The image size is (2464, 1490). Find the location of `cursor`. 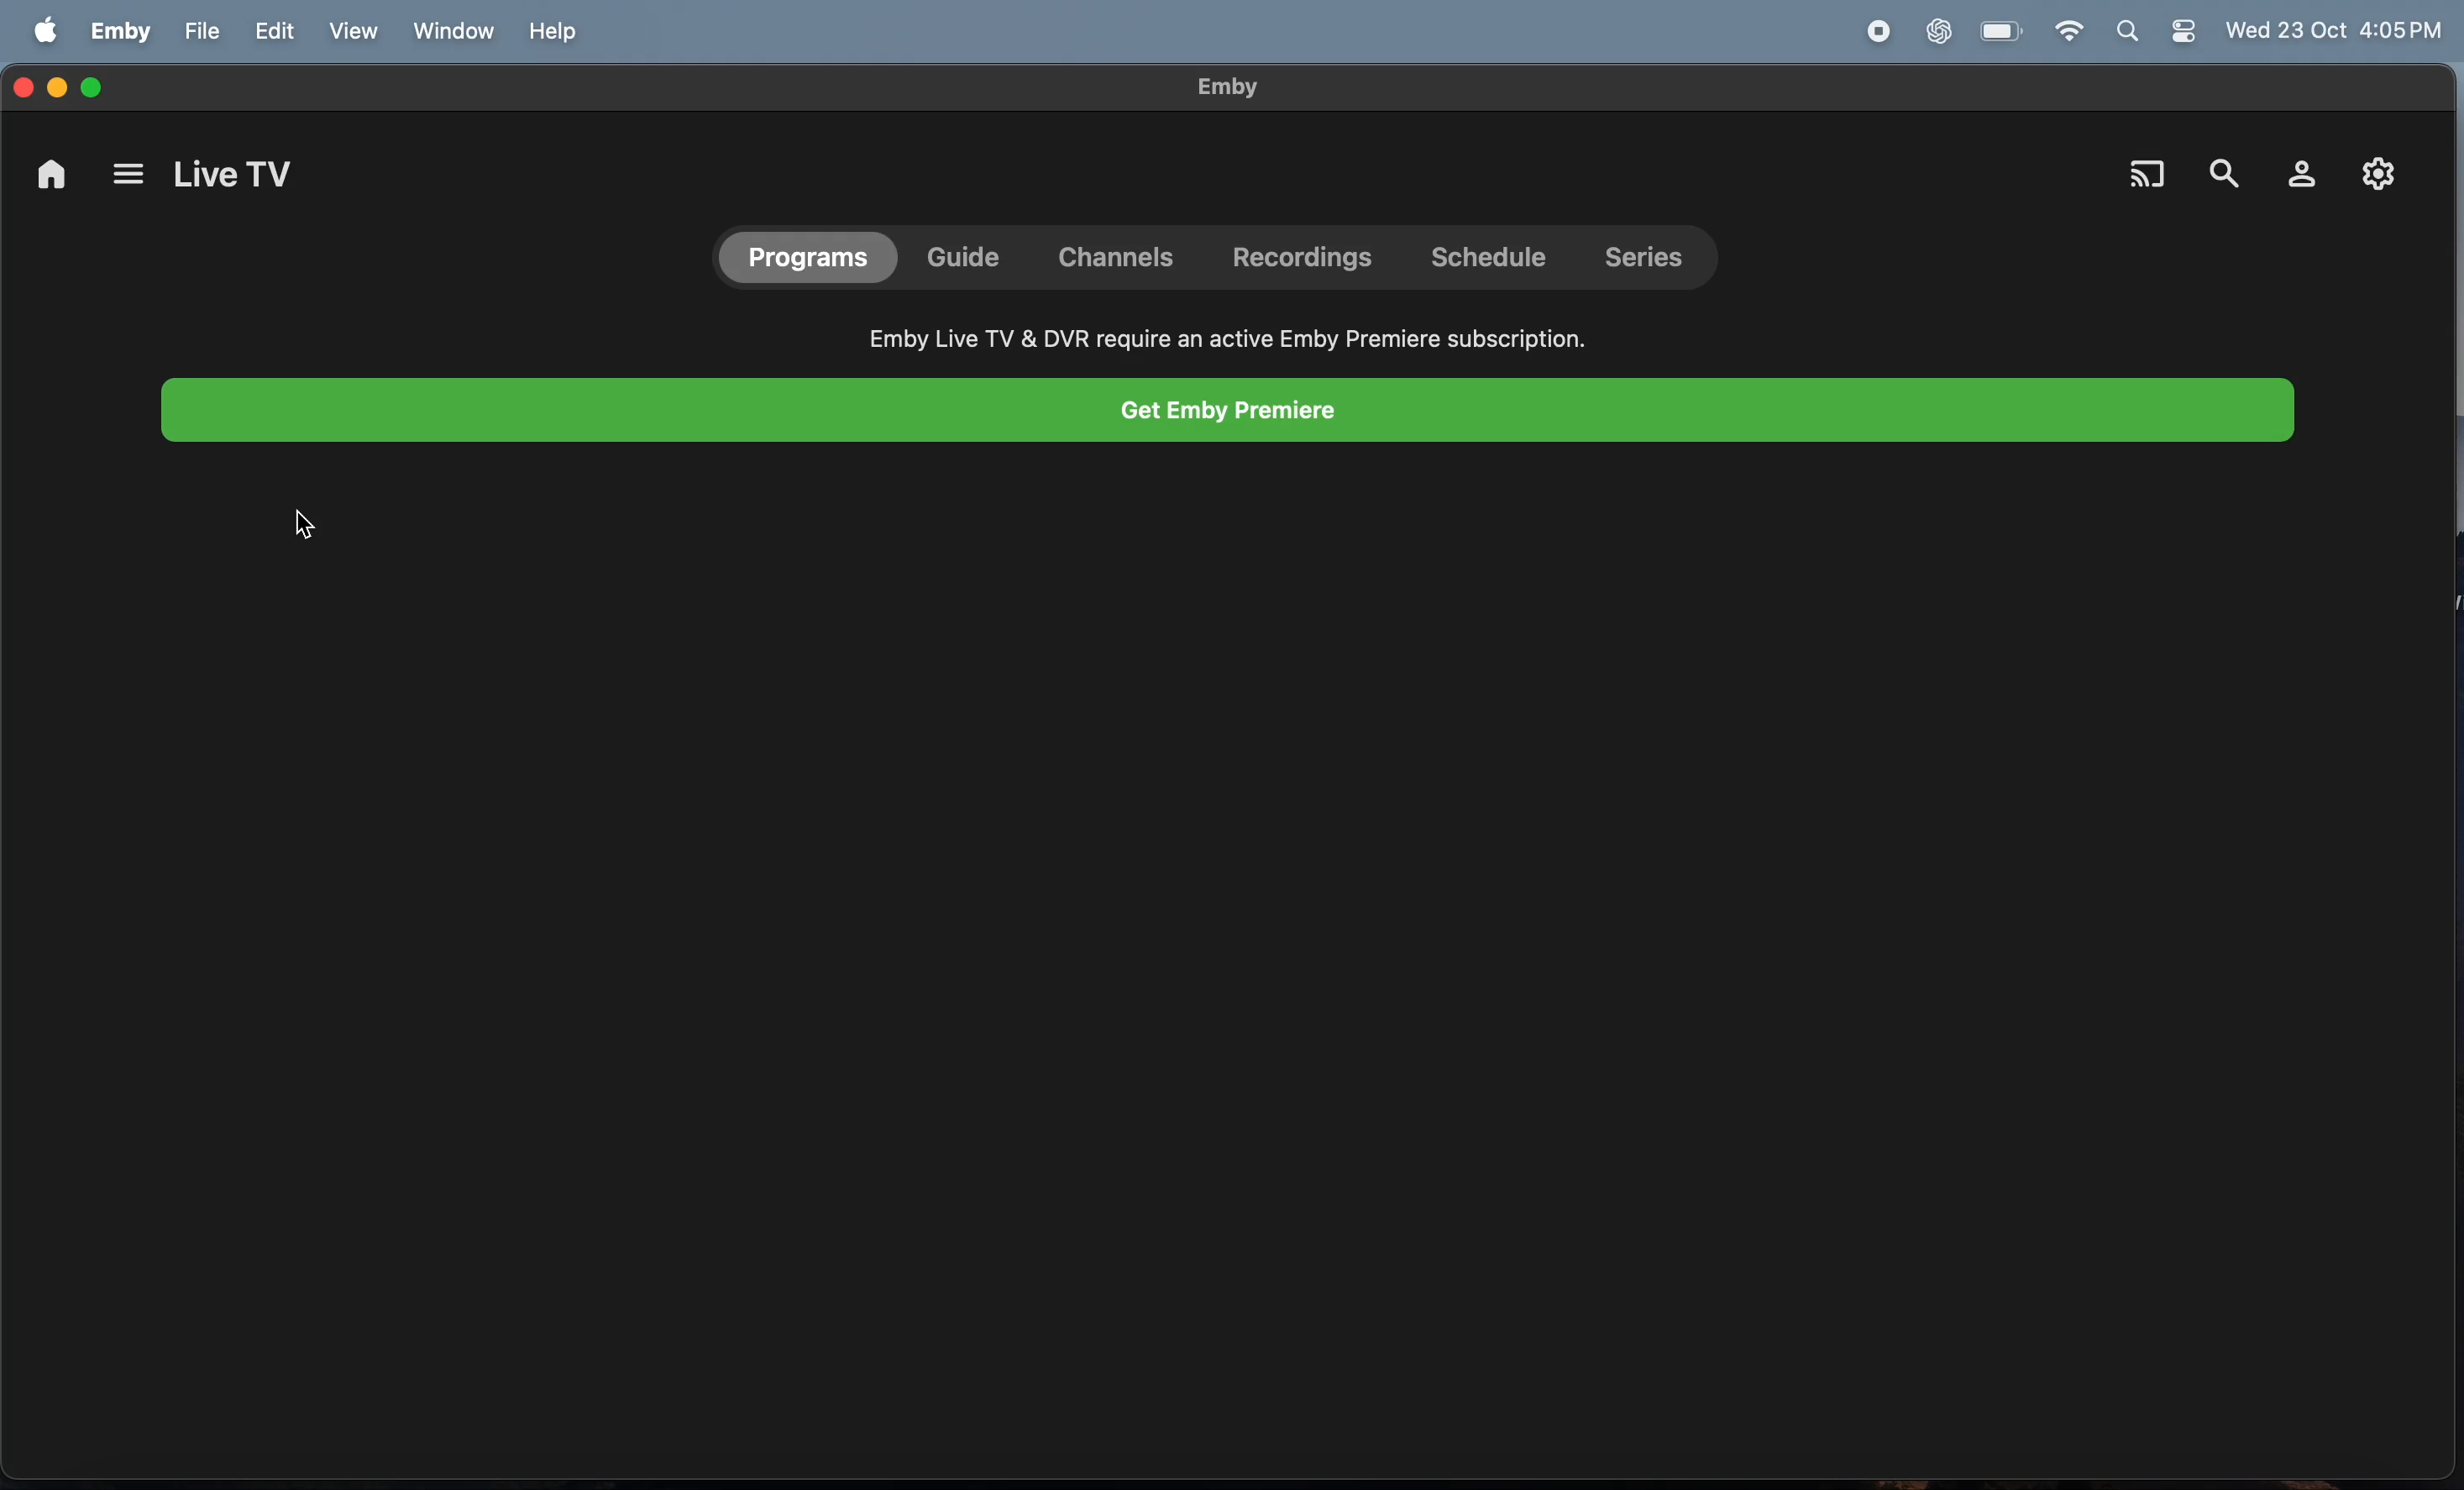

cursor is located at coordinates (301, 531).